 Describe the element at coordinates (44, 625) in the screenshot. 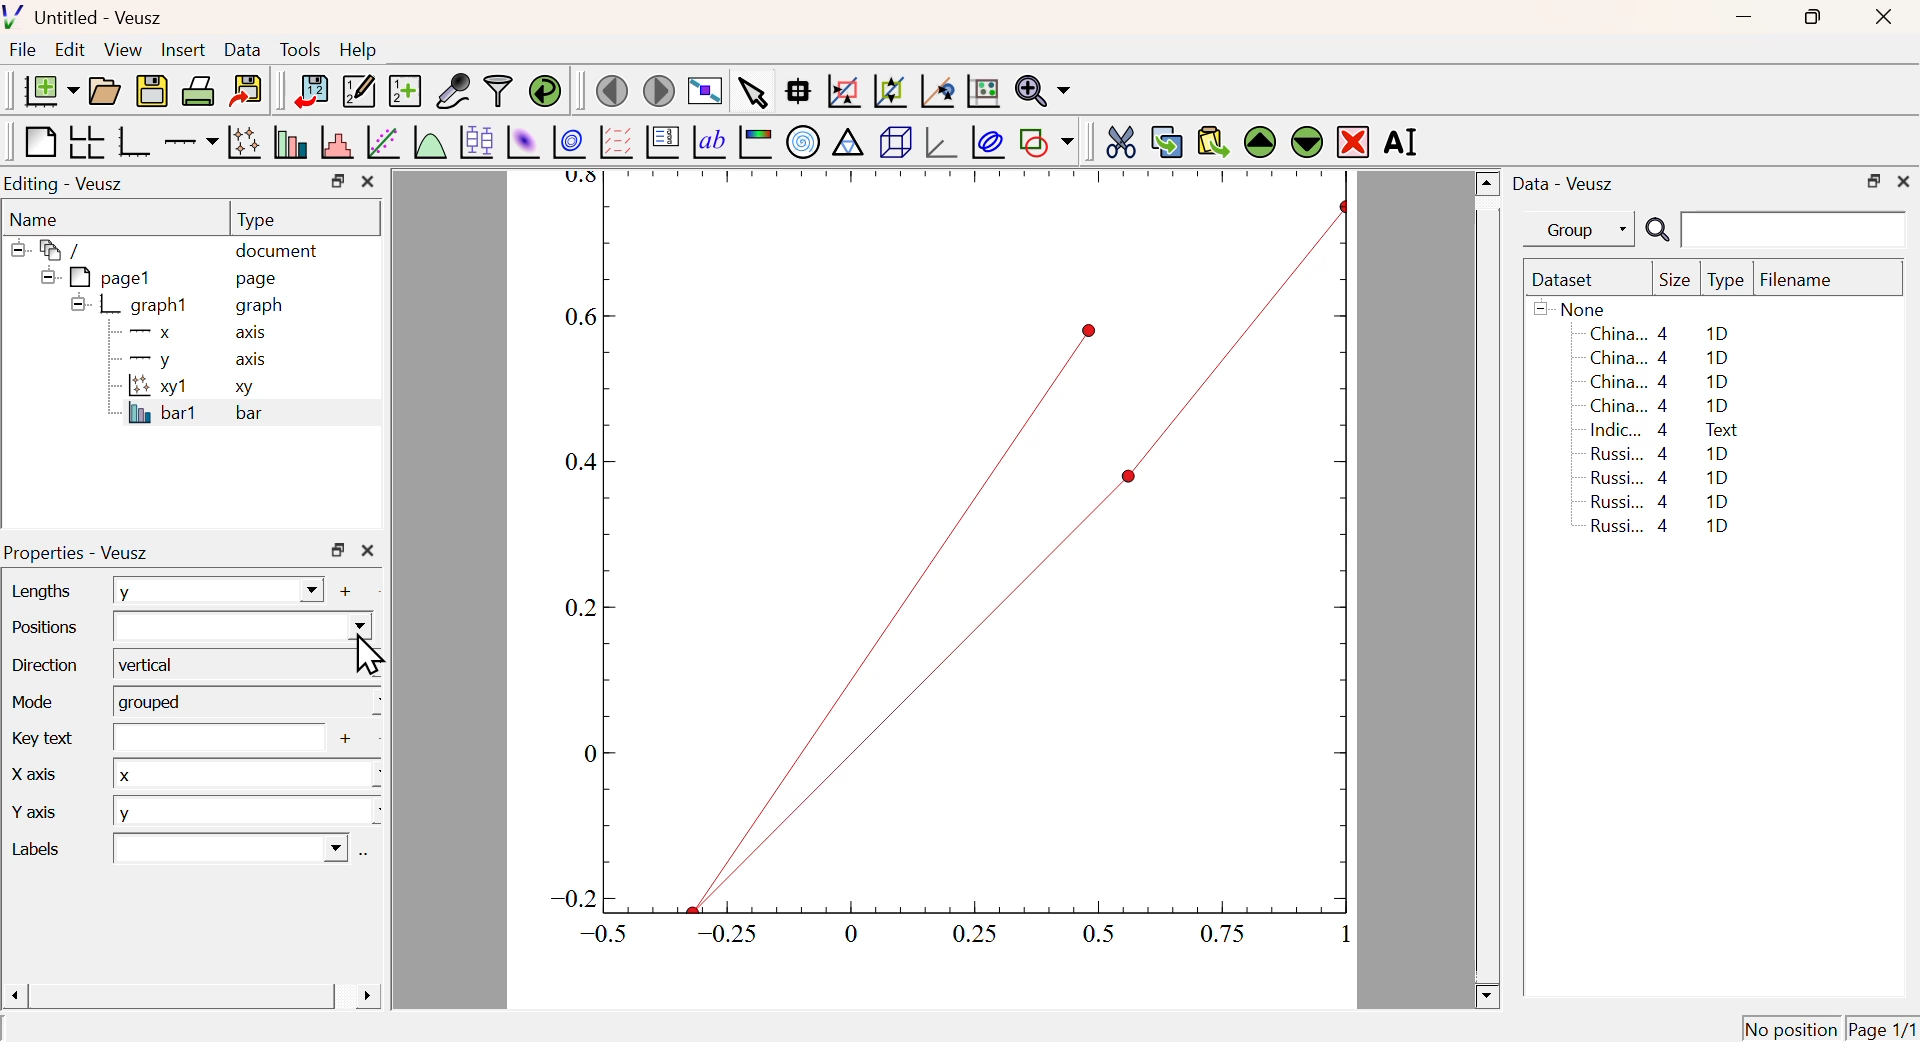

I see `Positions` at that location.